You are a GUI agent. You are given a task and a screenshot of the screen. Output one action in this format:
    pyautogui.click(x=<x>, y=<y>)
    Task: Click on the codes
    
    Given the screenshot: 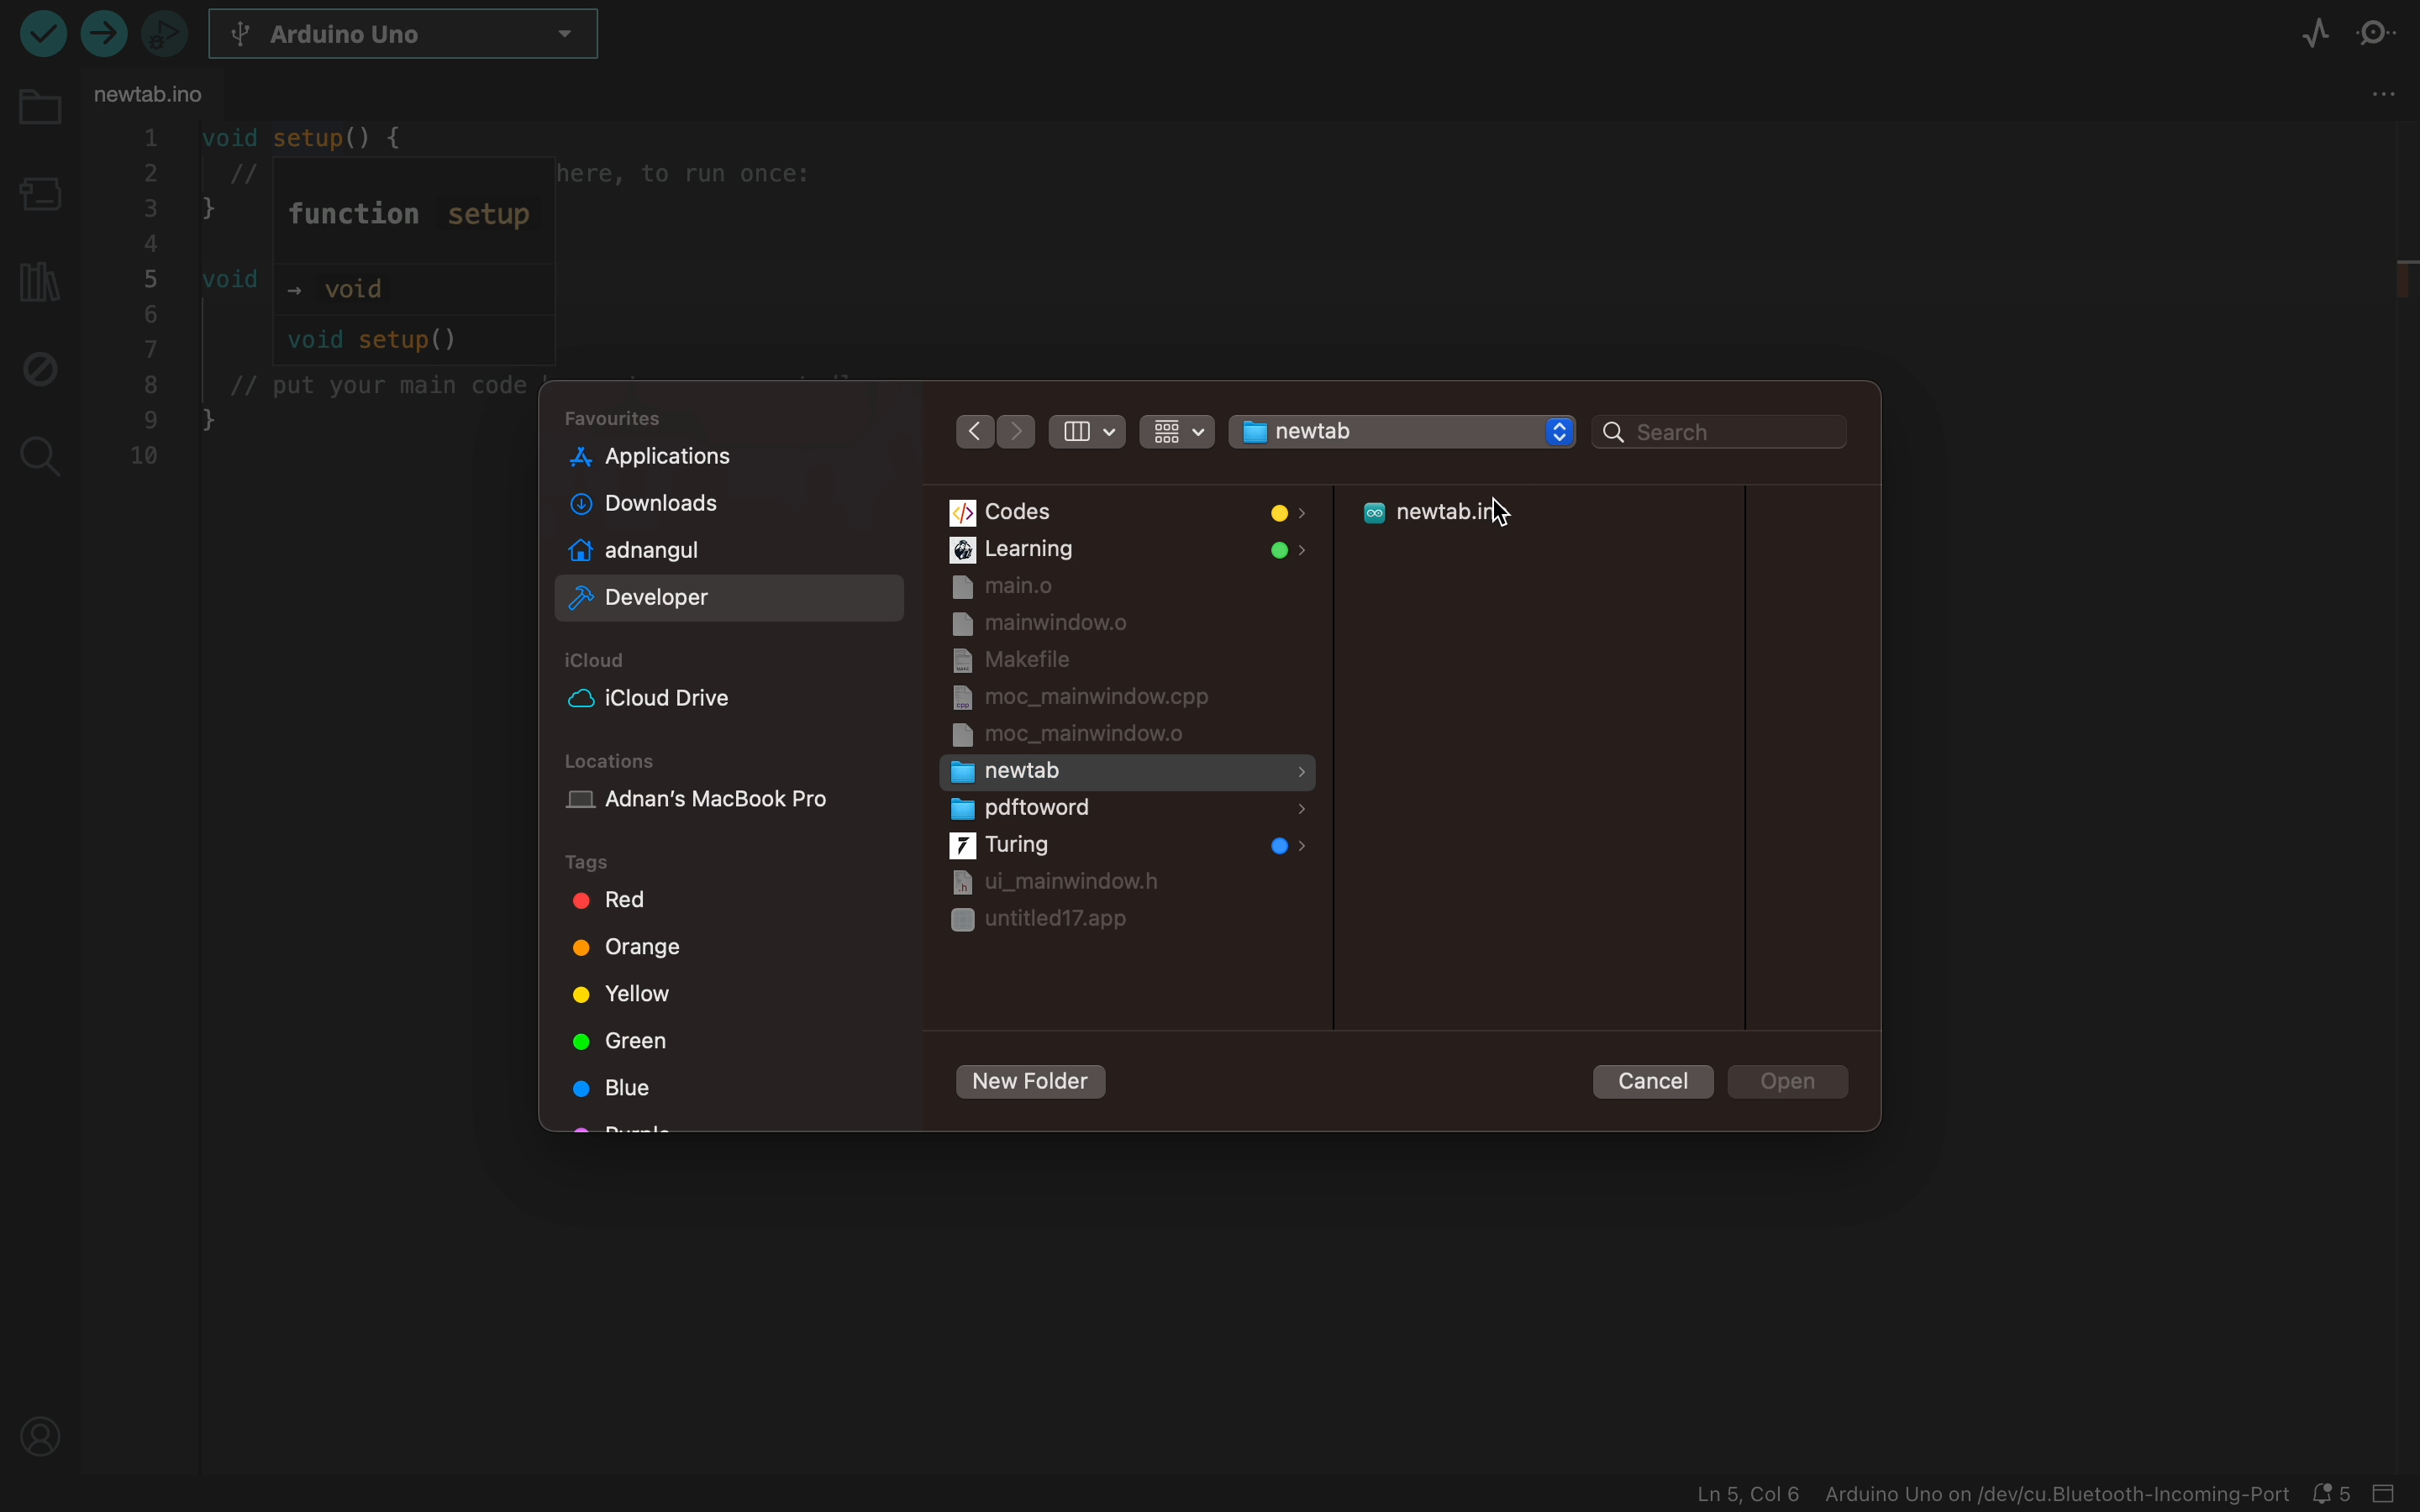 What is the action you would take?
    pyautogui.click(x=1127, y=513)
    